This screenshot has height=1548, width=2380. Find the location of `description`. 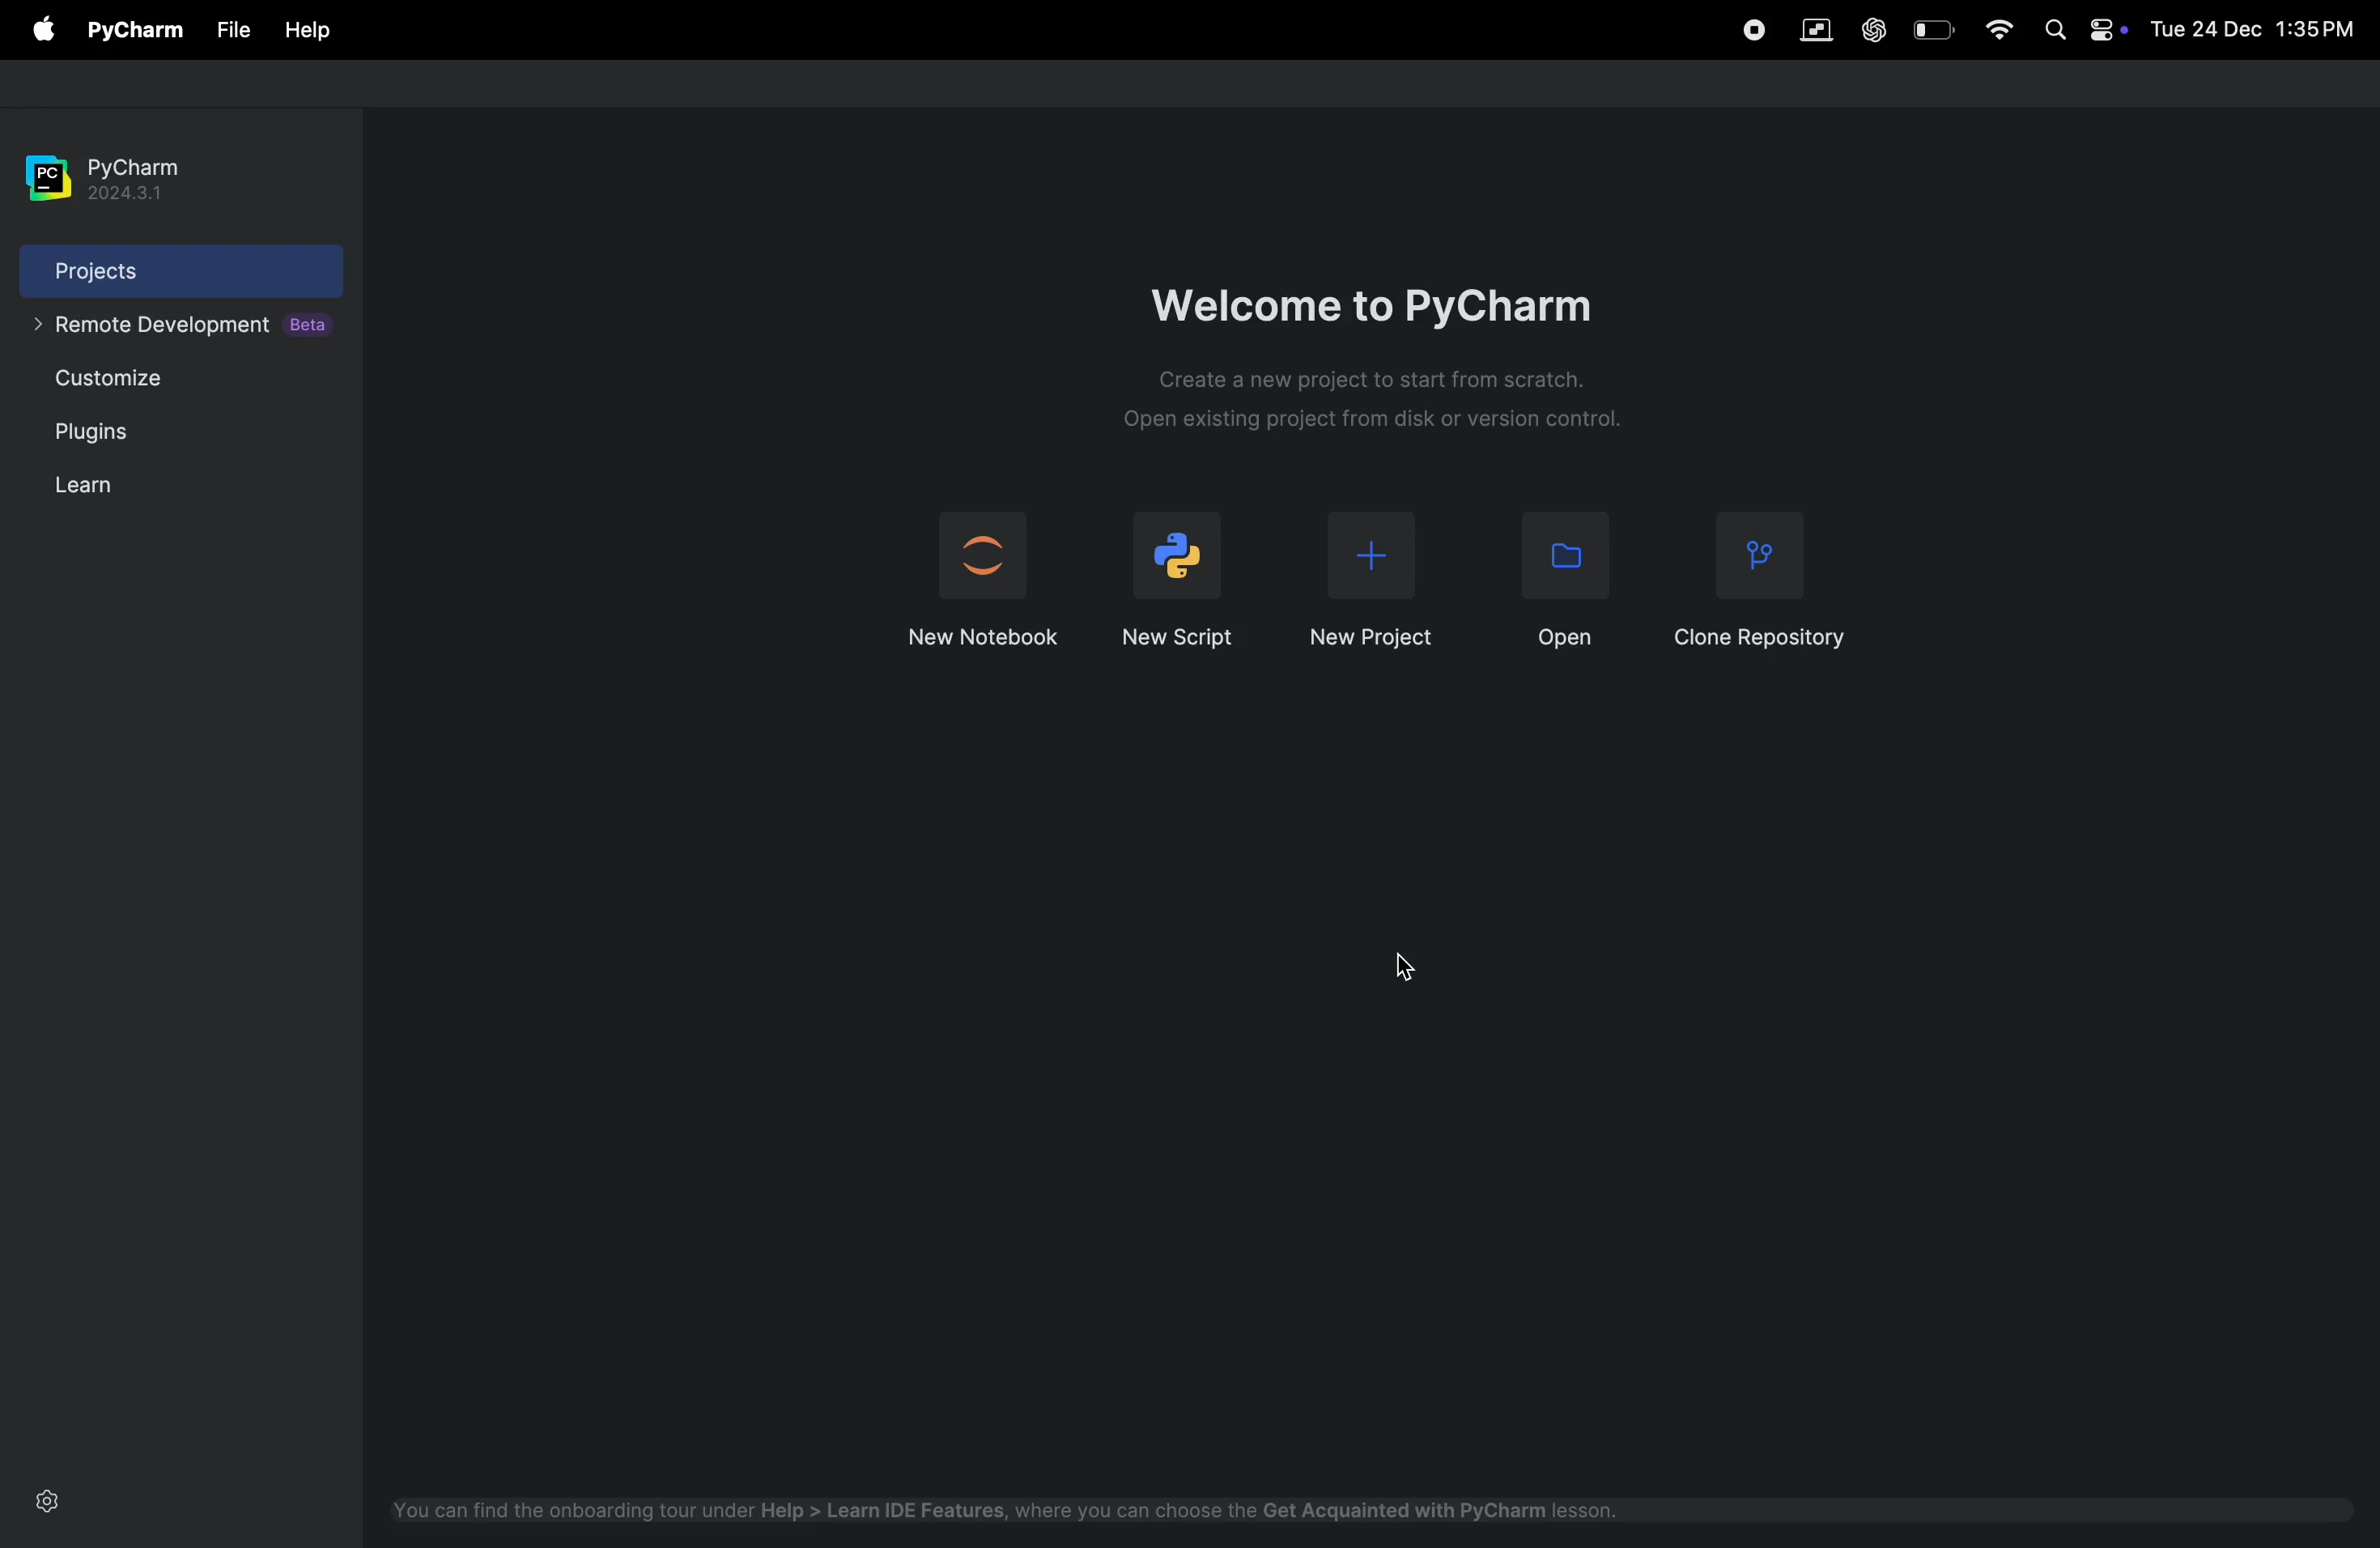

description is located at coordinates (1385, 409).